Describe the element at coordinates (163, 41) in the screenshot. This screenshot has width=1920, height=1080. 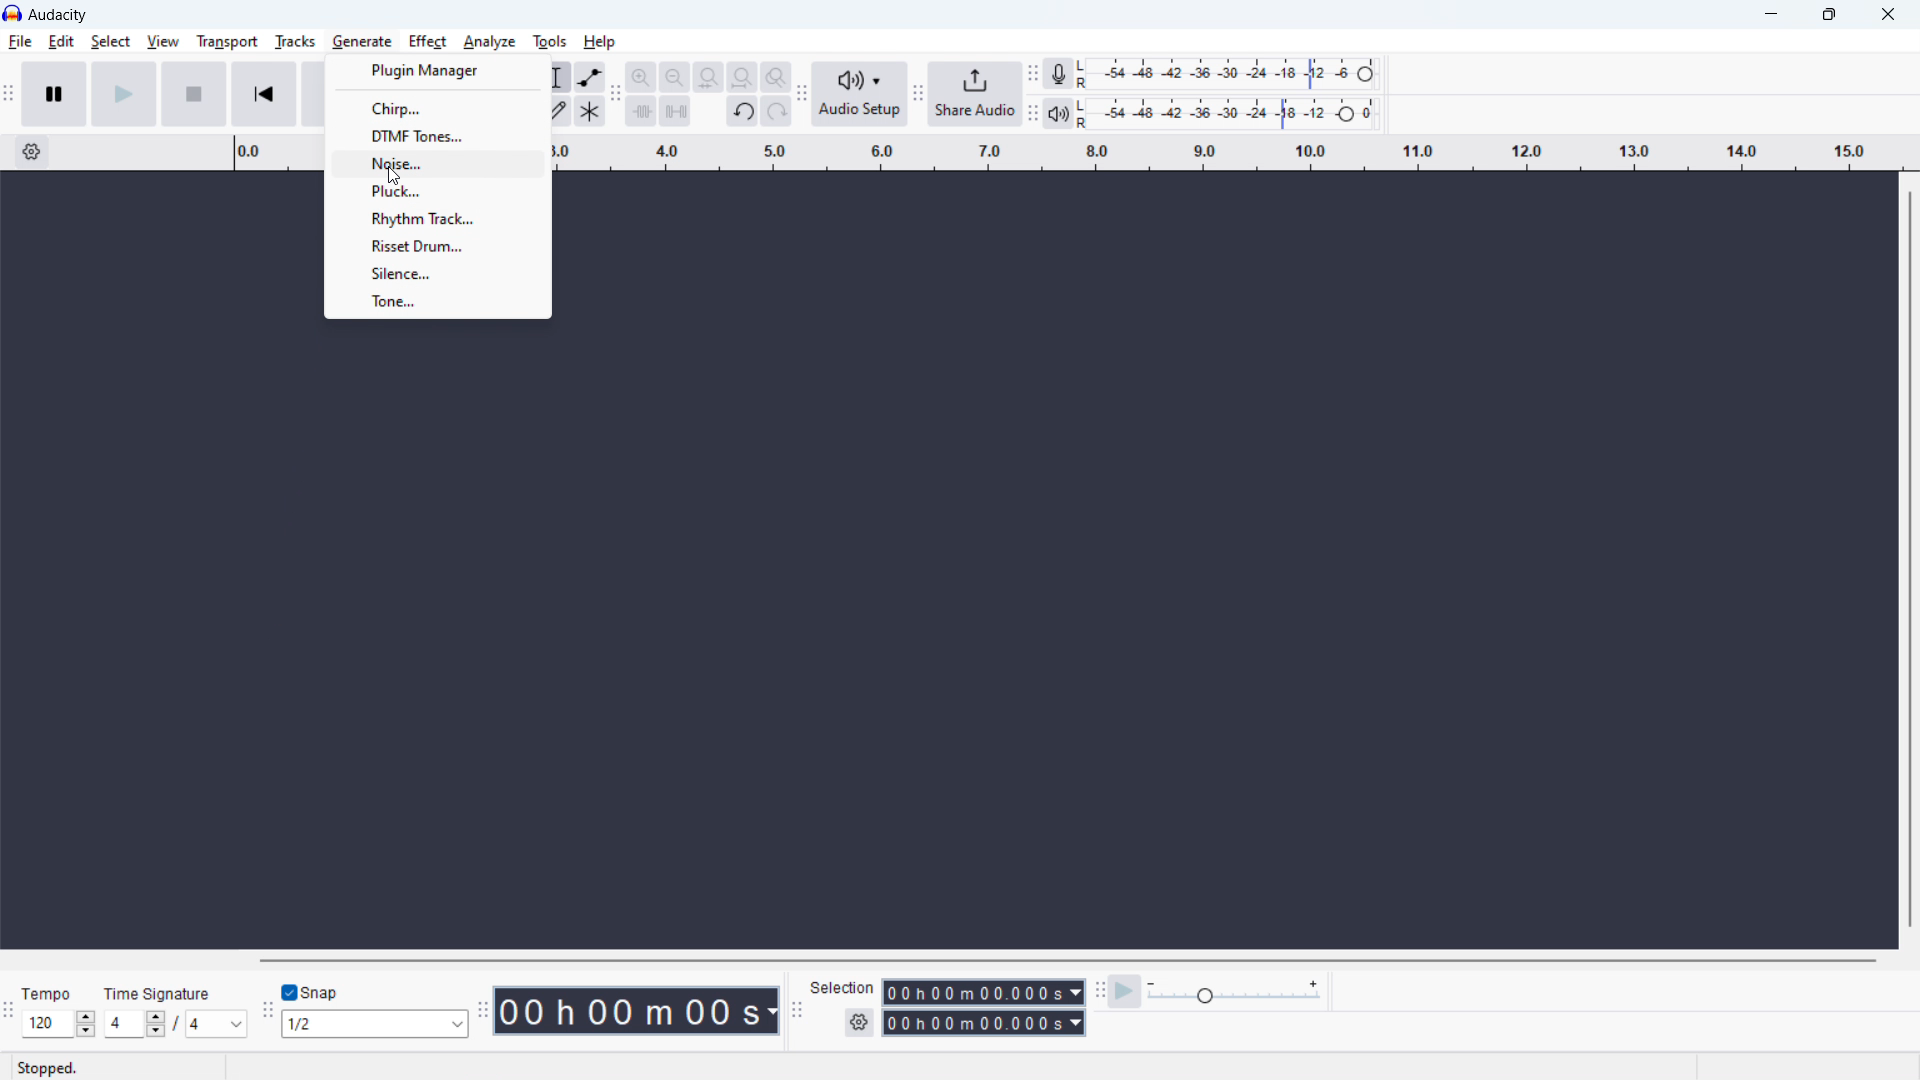
I see `view` at that location.